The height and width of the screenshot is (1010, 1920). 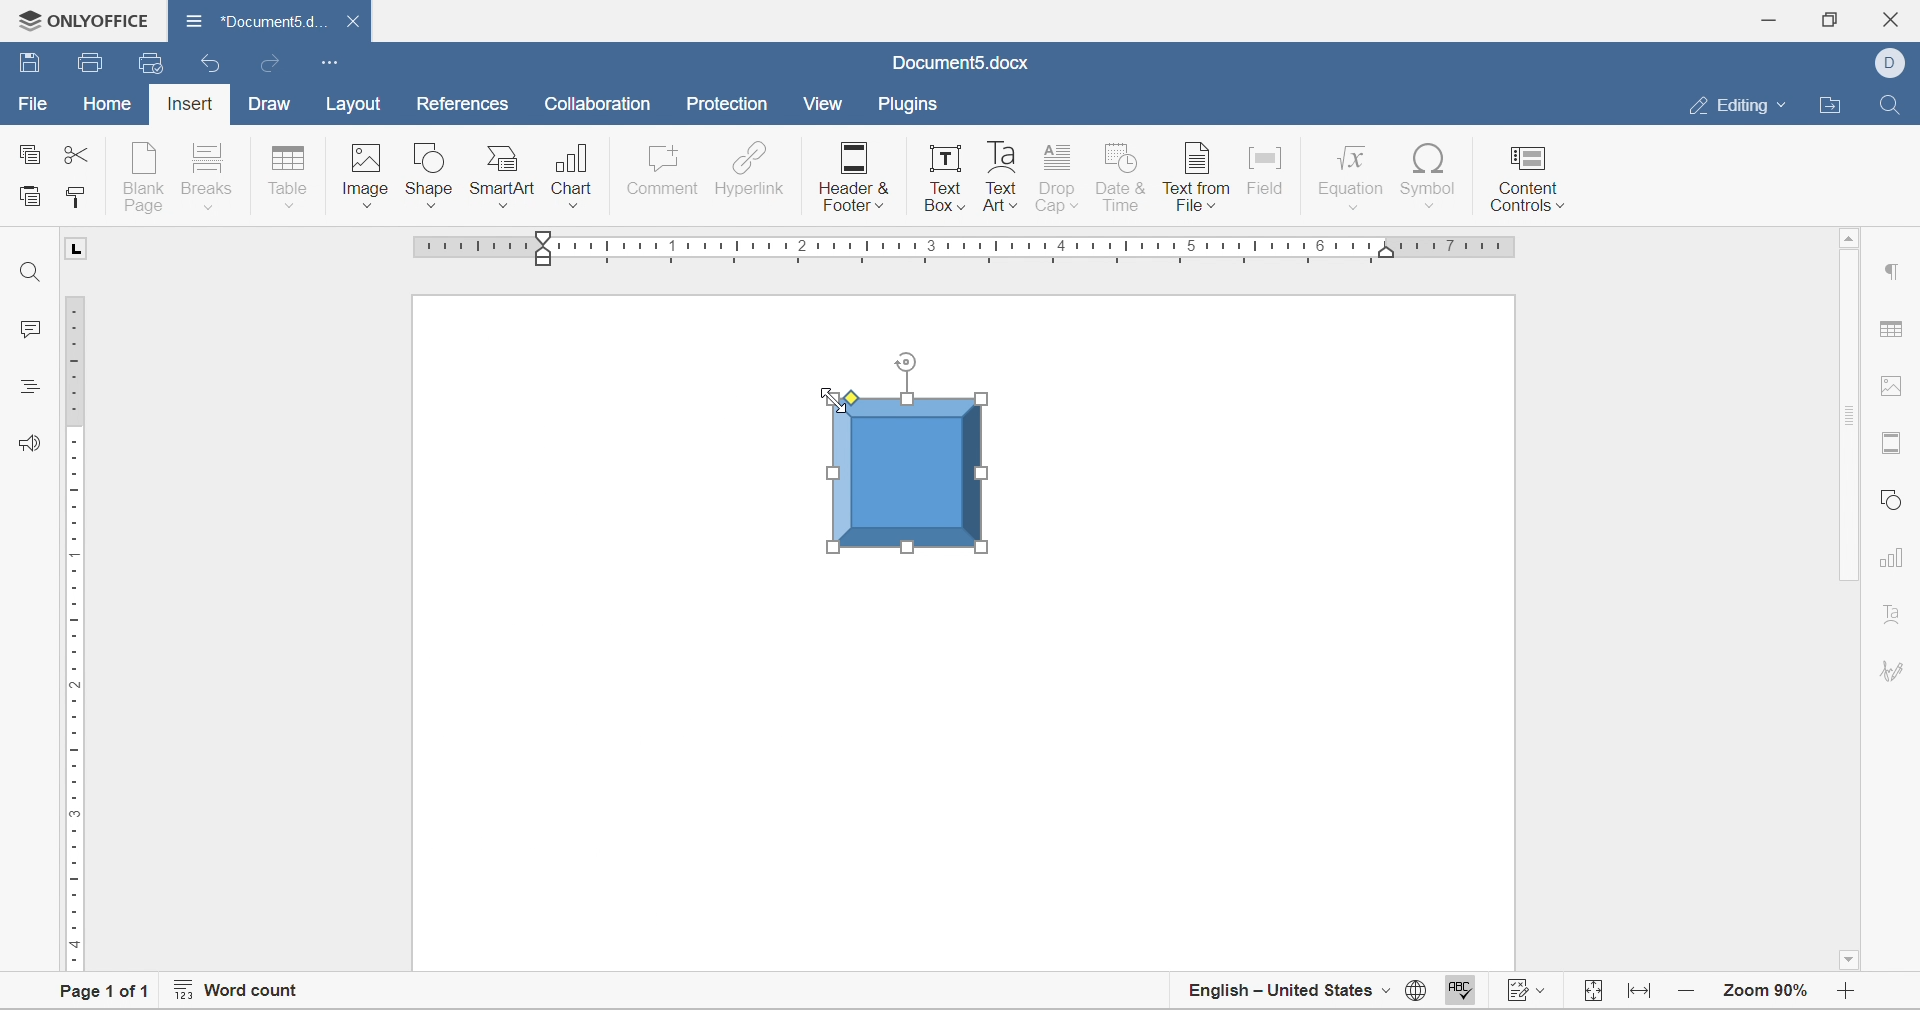 I want to click on image, so click(x=364, y=174).